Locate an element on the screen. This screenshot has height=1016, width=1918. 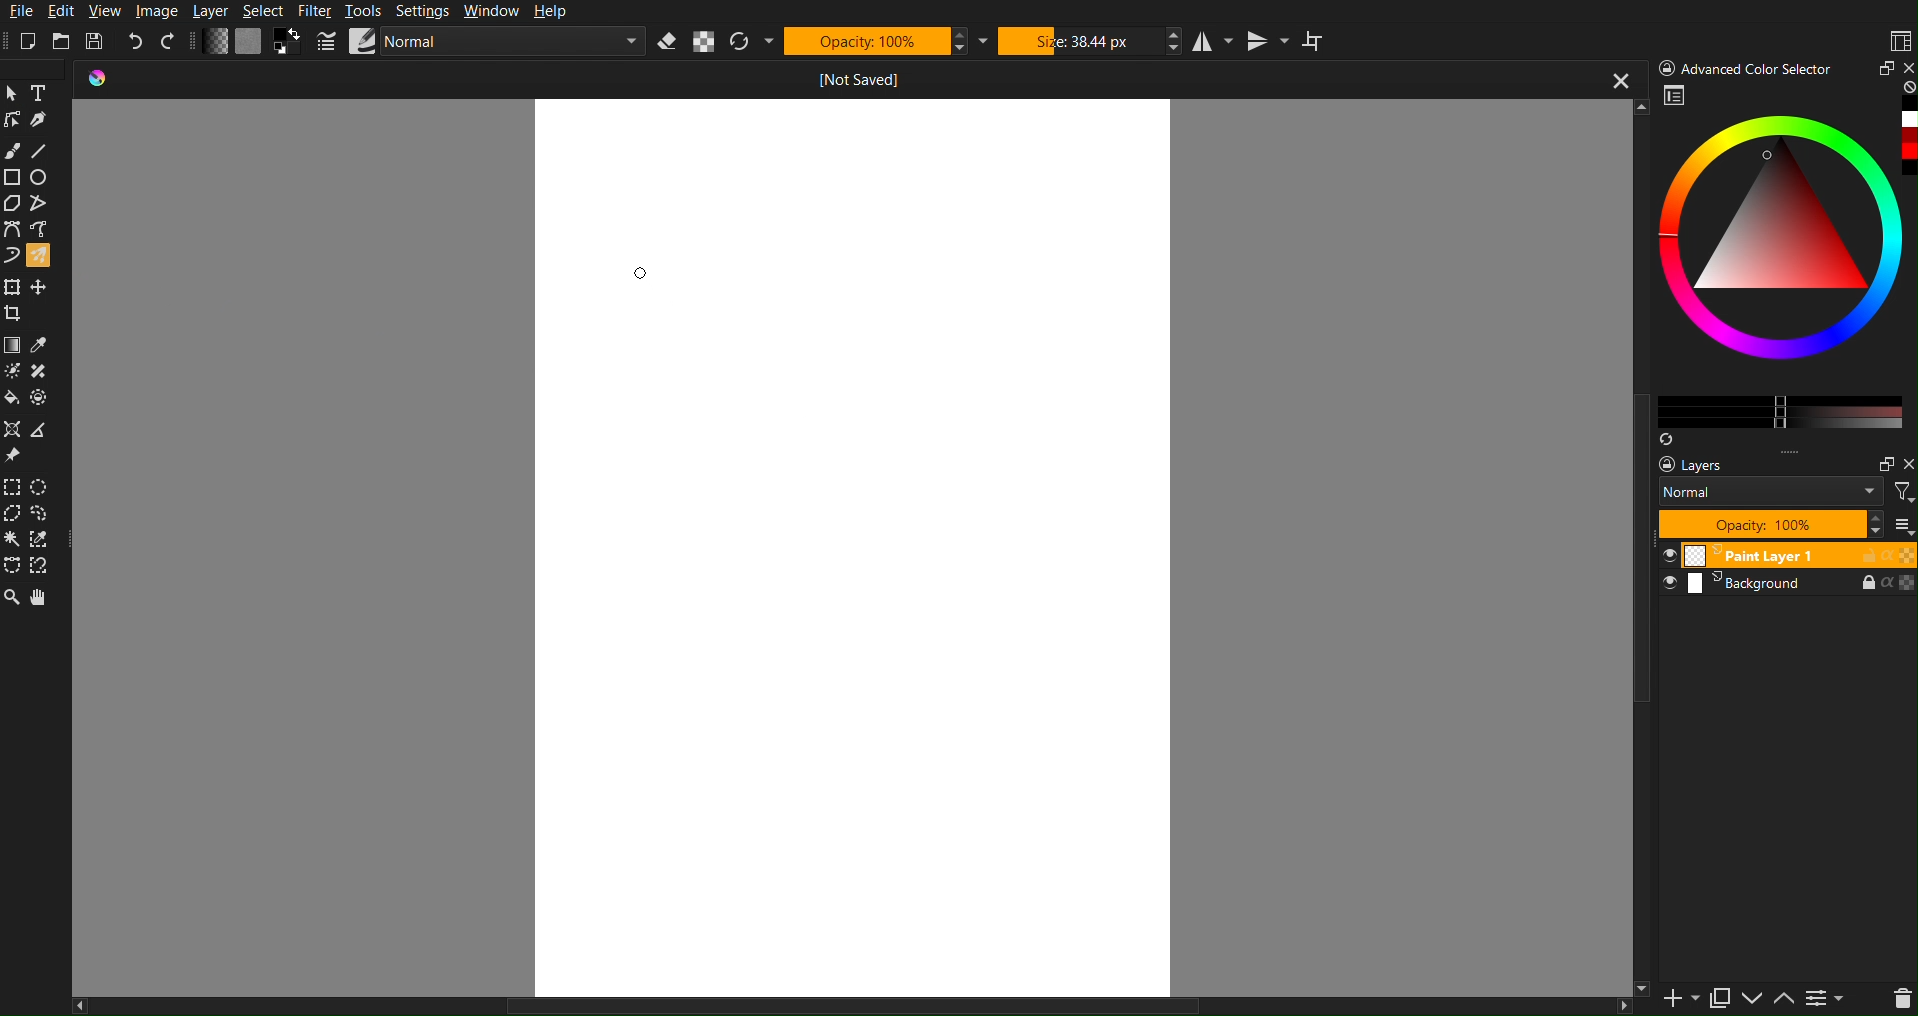
Edit is located at coordinates (66, 12).